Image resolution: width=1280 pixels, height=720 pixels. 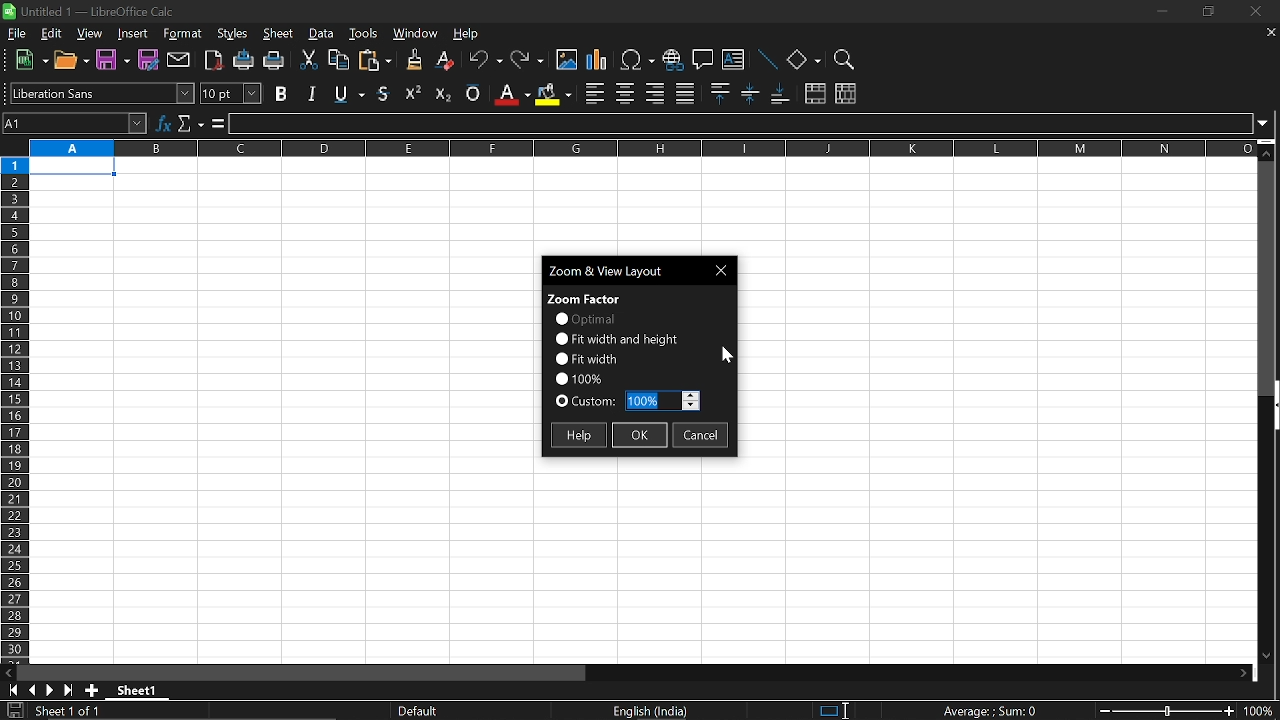 What do you see at coordinates (686, 94) in the screenshot?
I see `justified` at bounding box center [686, 94].